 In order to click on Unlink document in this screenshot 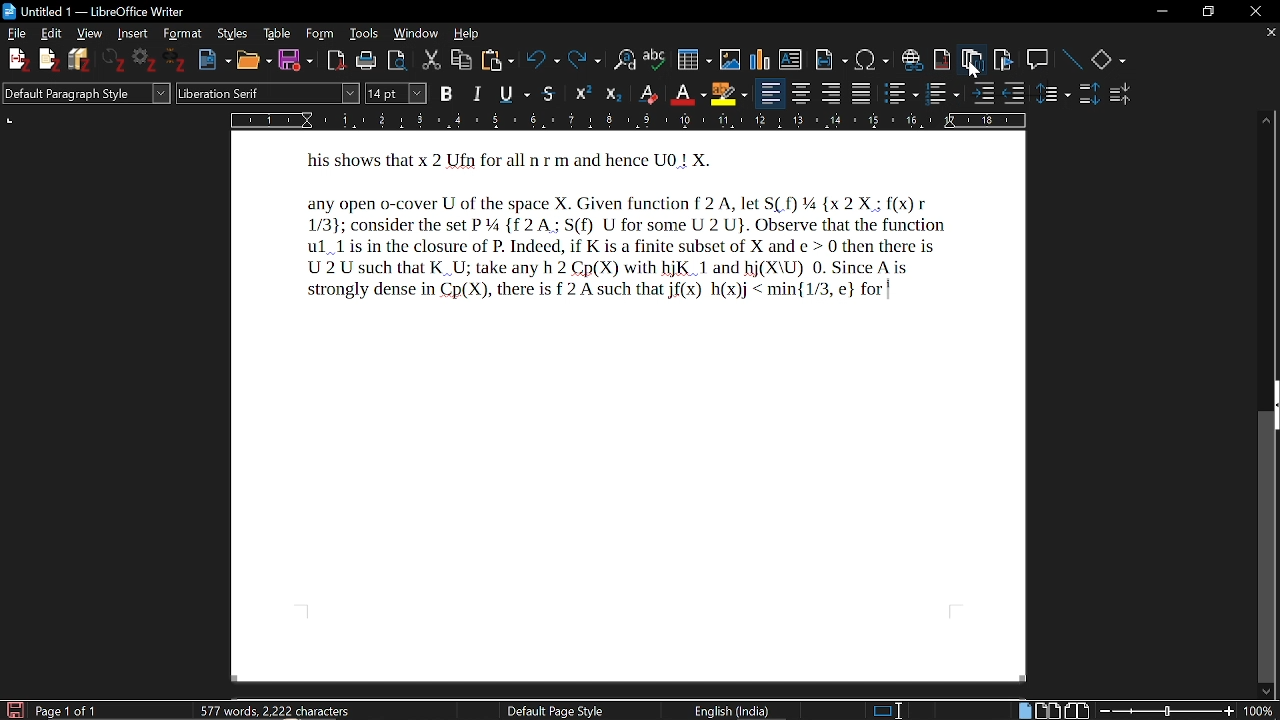, I will do `click(174, 61)`.